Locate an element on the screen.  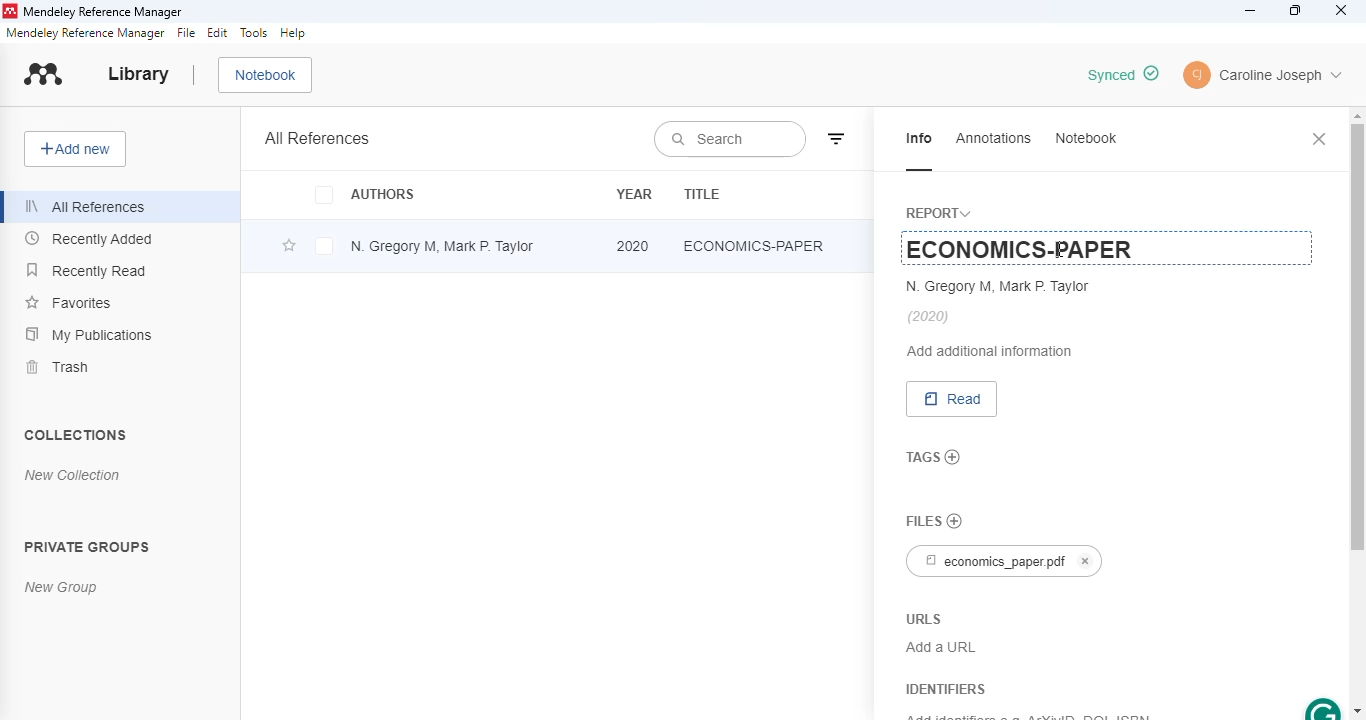
mendeley reference manager is located at coordinates (84, 33).